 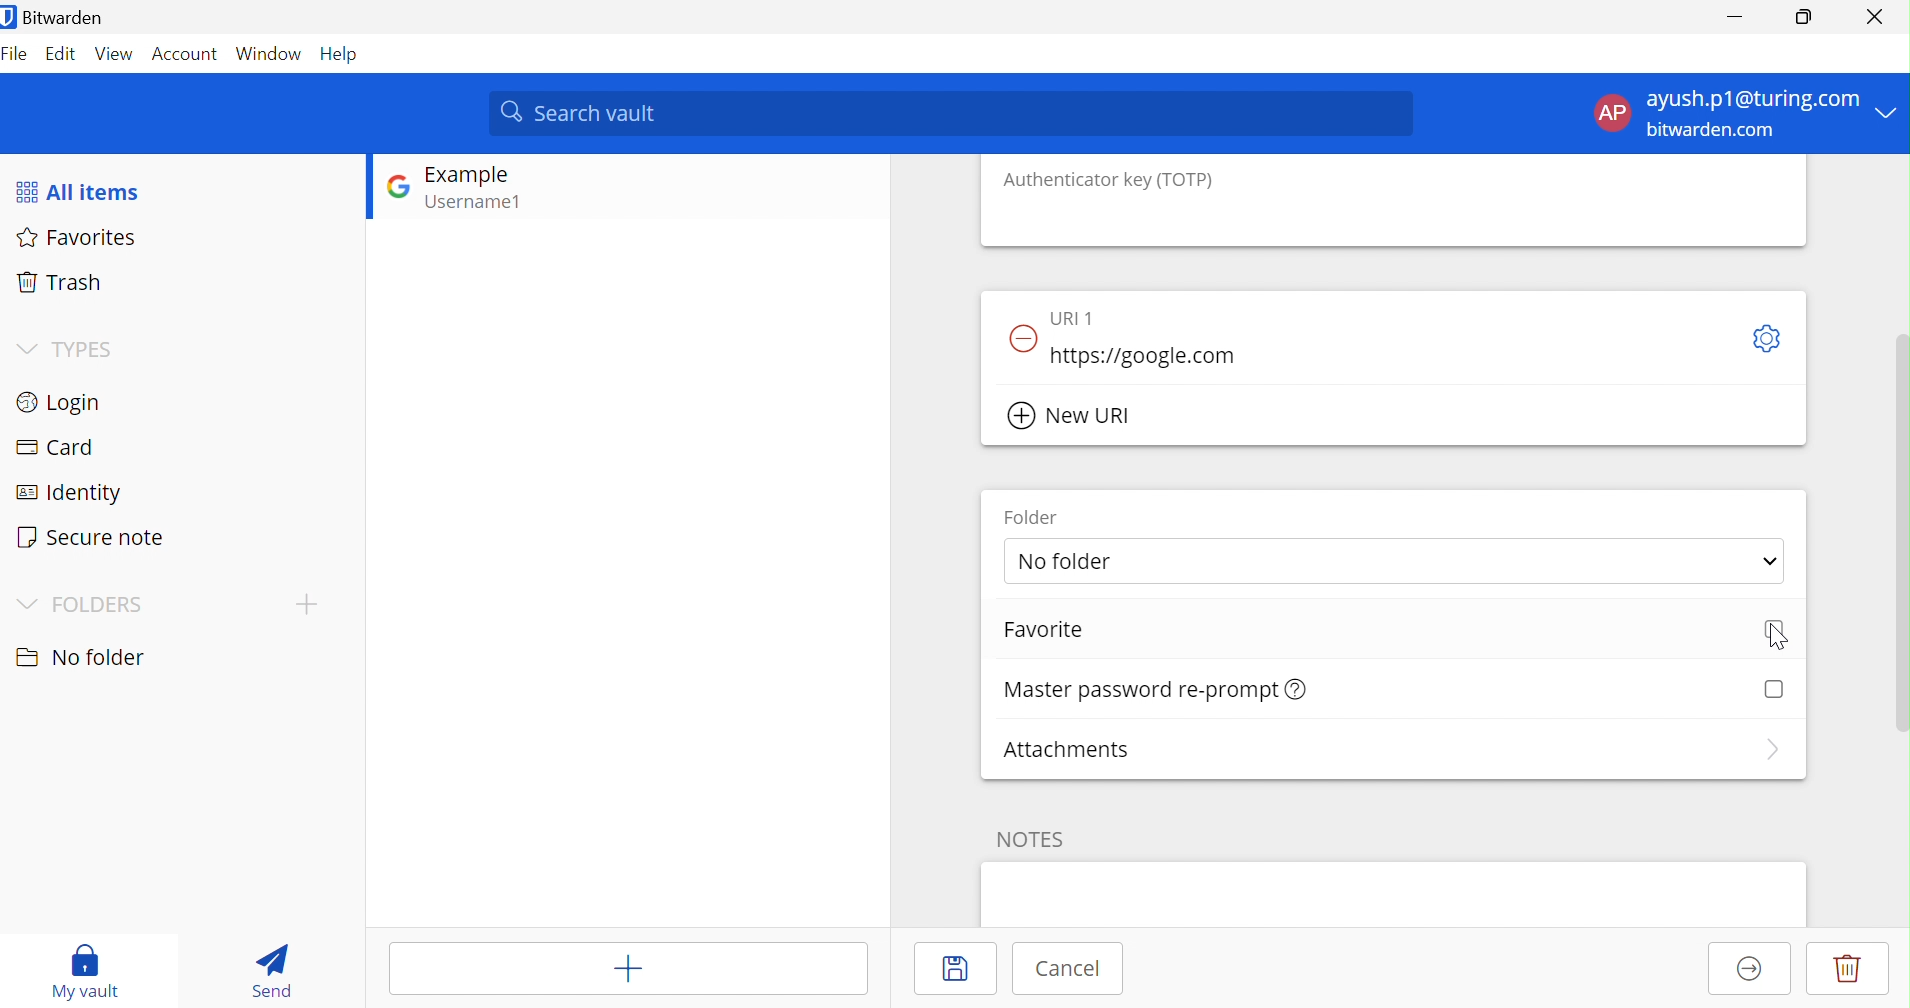 I want to click on Search vault, so click(x=953, y=112).